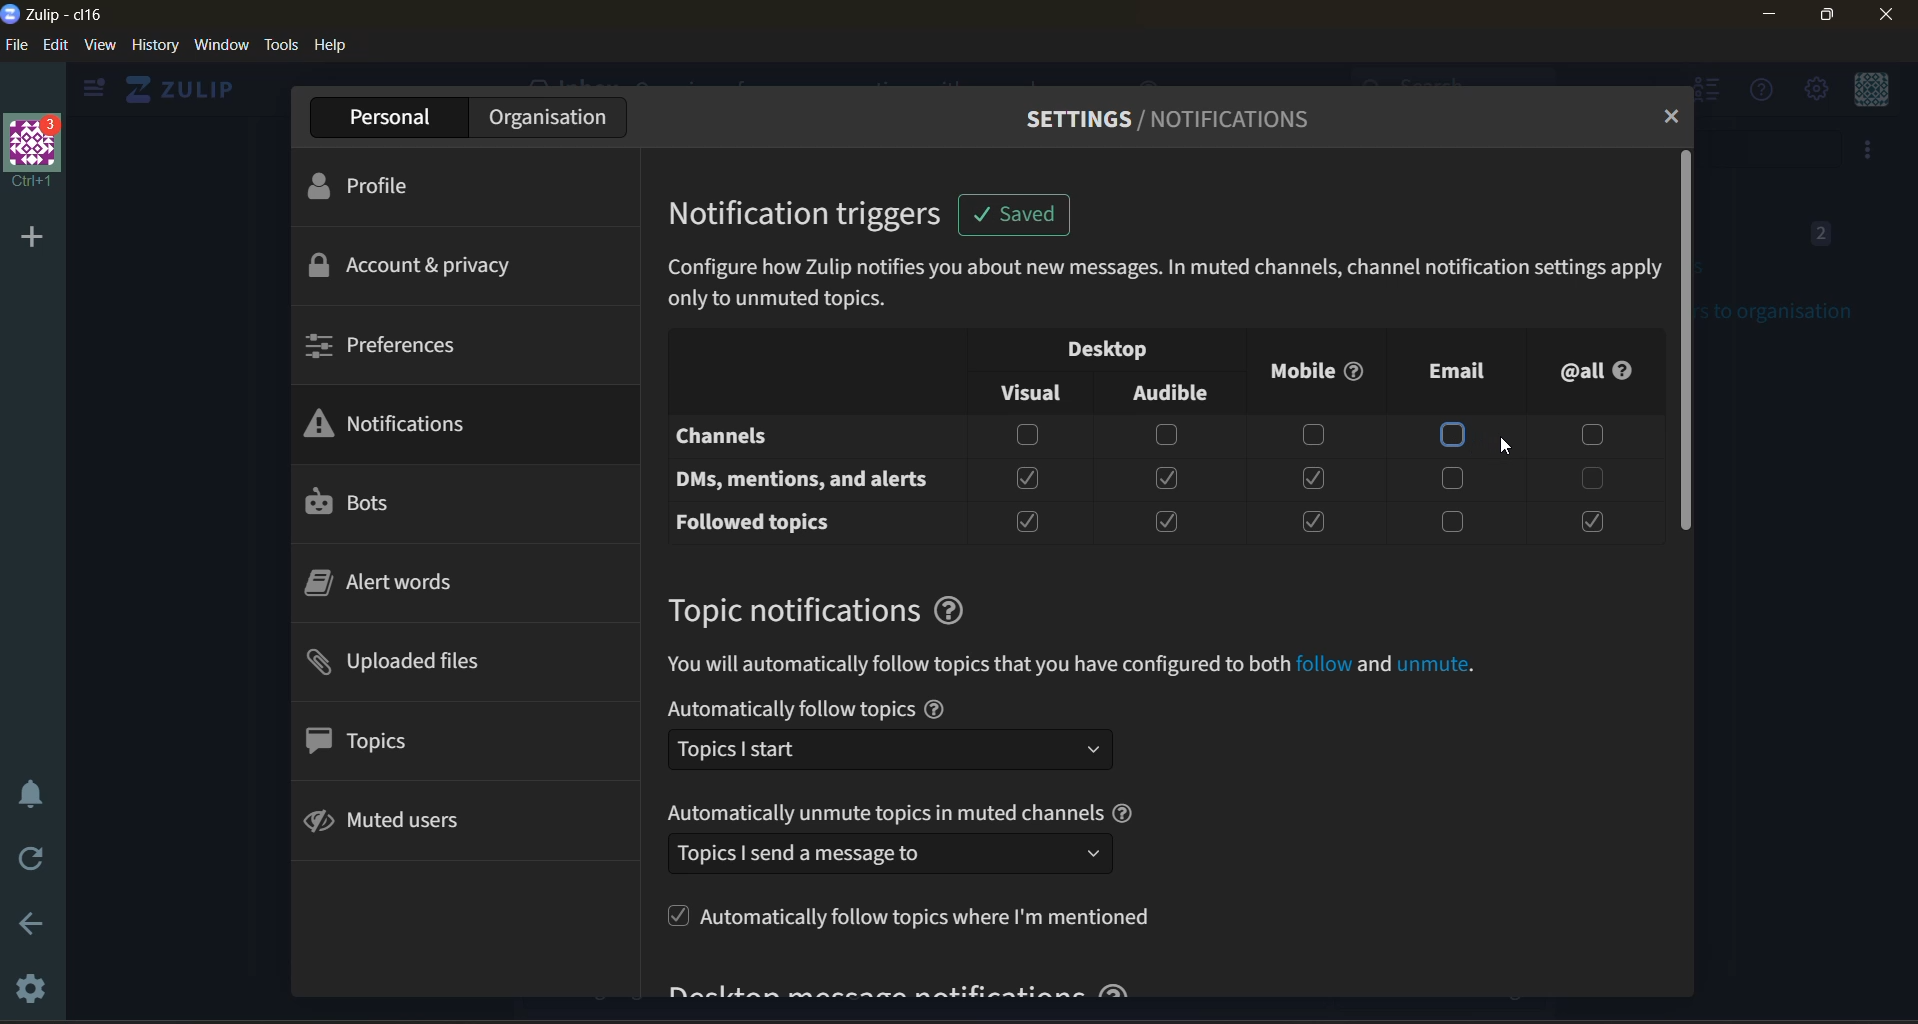  Describe the element at coordinates (890, 749) in the screenshot. I see `select follow topic` at that location.